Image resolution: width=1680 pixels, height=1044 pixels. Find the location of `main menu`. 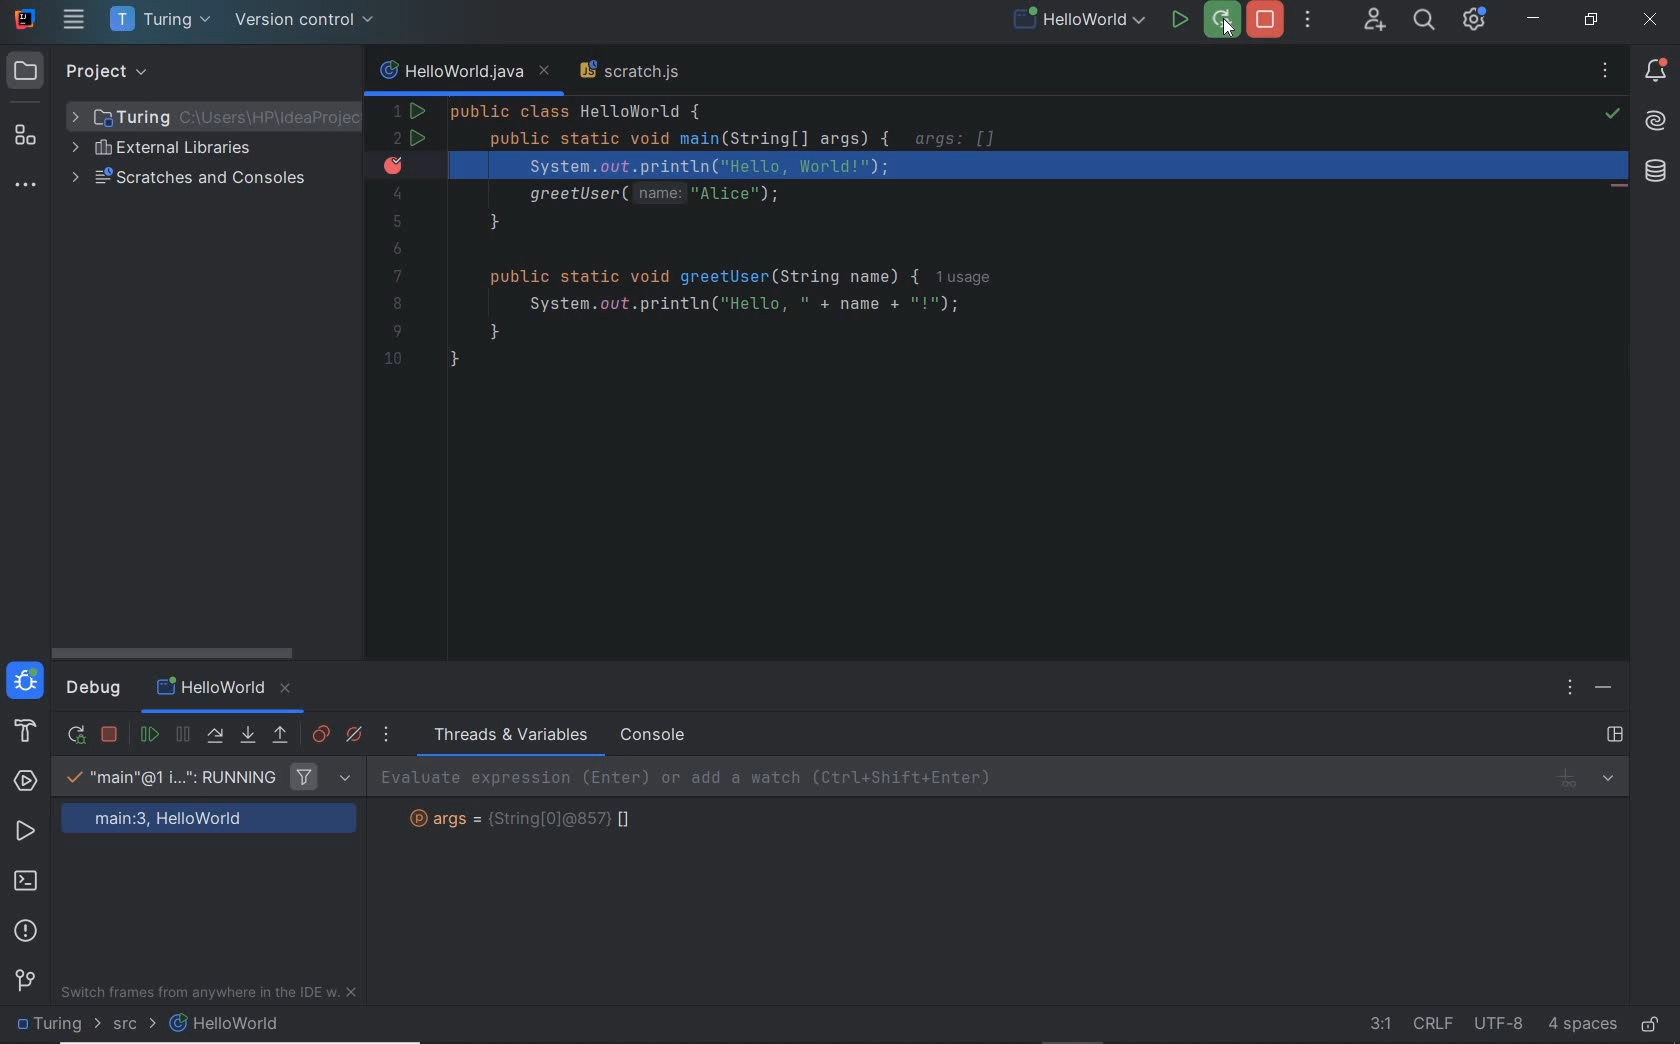

main menu is located at coordinates (76, 22).